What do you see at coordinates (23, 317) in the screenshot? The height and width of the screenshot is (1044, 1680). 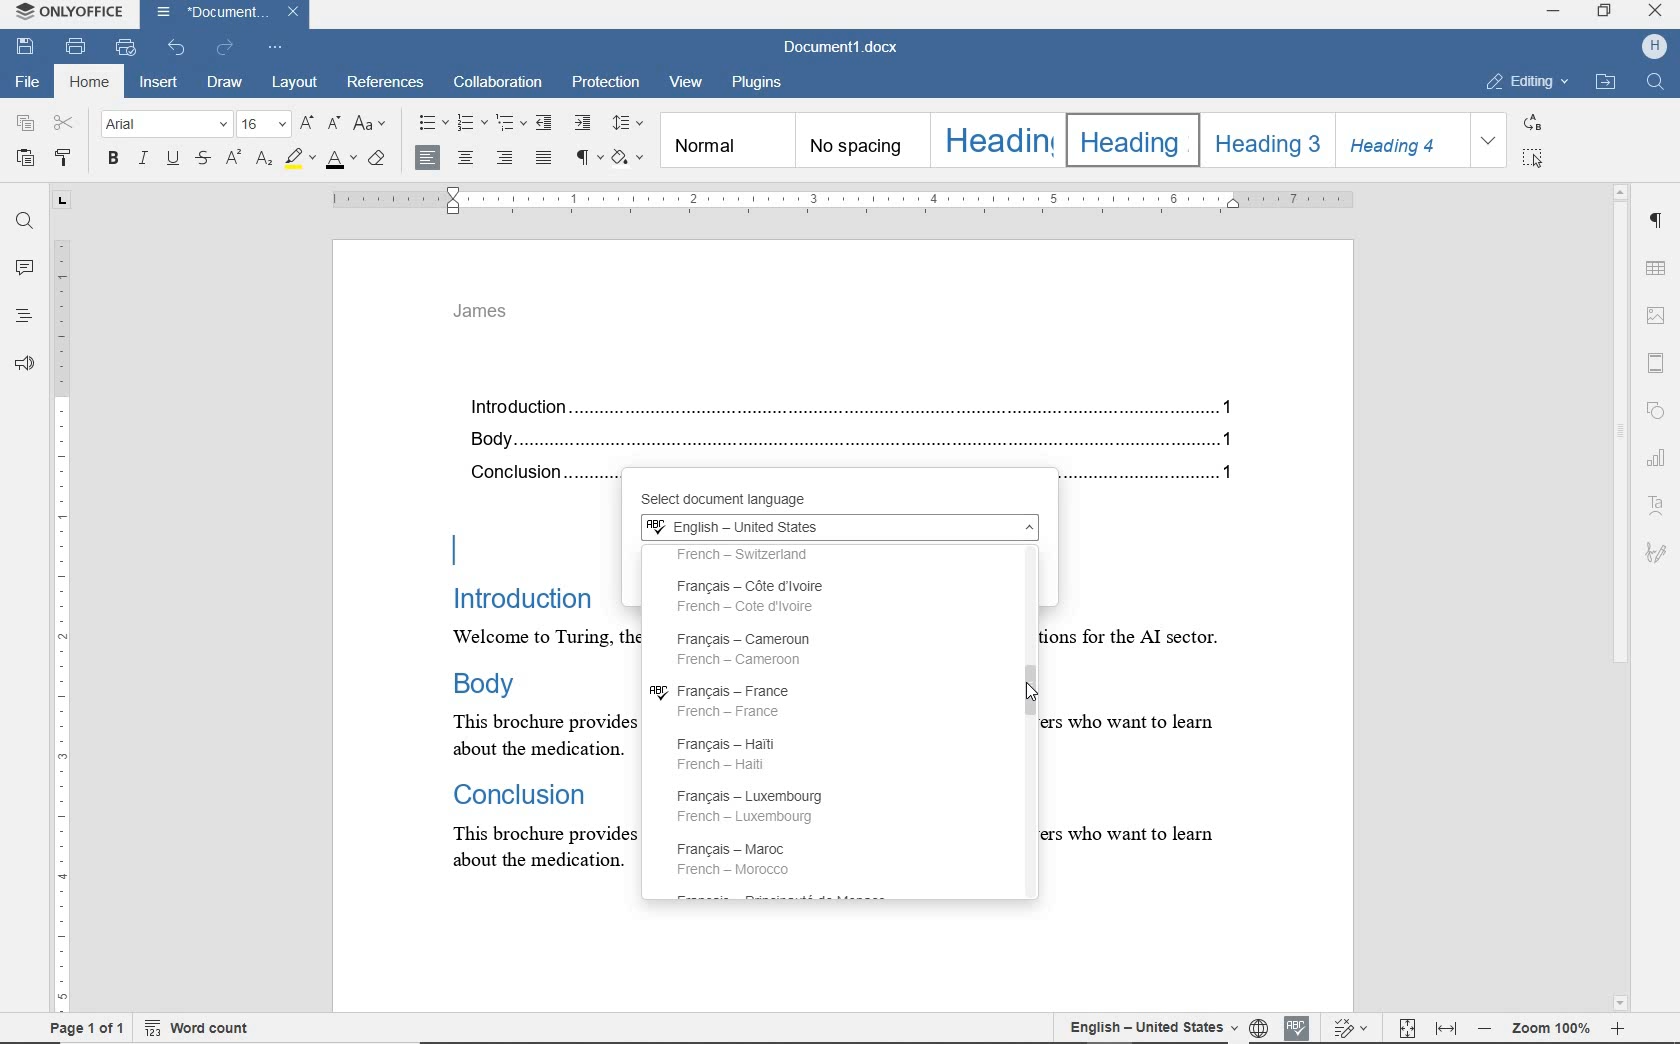 I see `headings` at bounding box center [23, 317].